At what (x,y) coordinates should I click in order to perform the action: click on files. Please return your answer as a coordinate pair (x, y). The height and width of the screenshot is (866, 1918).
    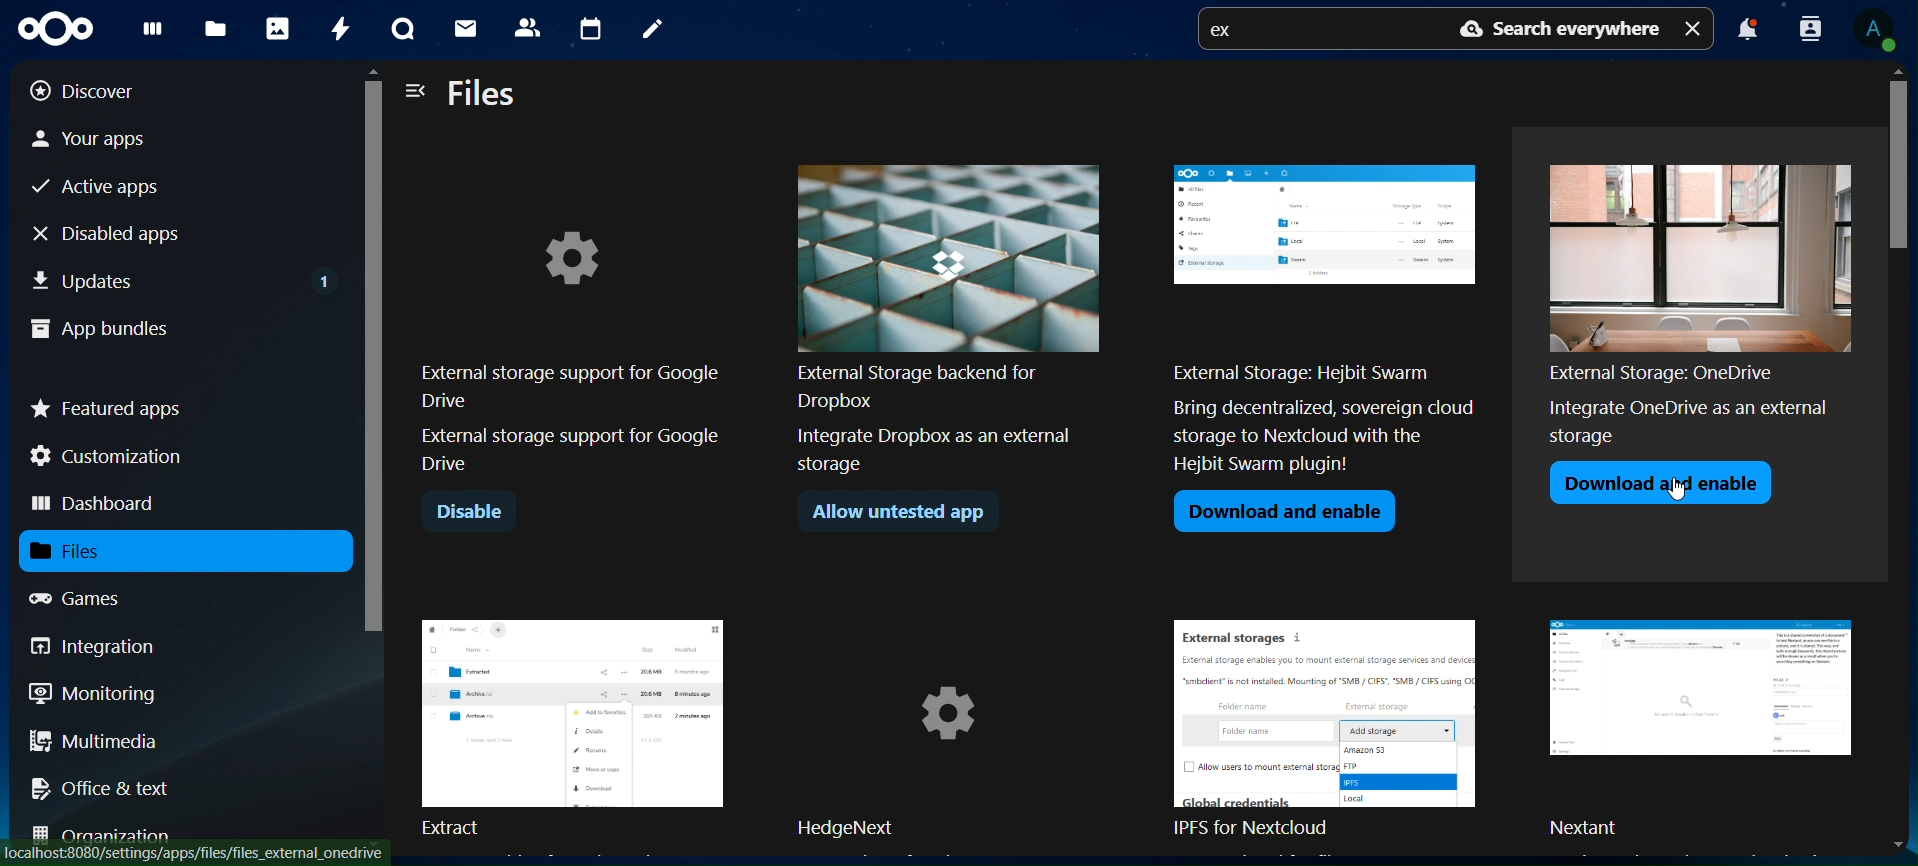
    Looking at the image, I should click on (219, 28).